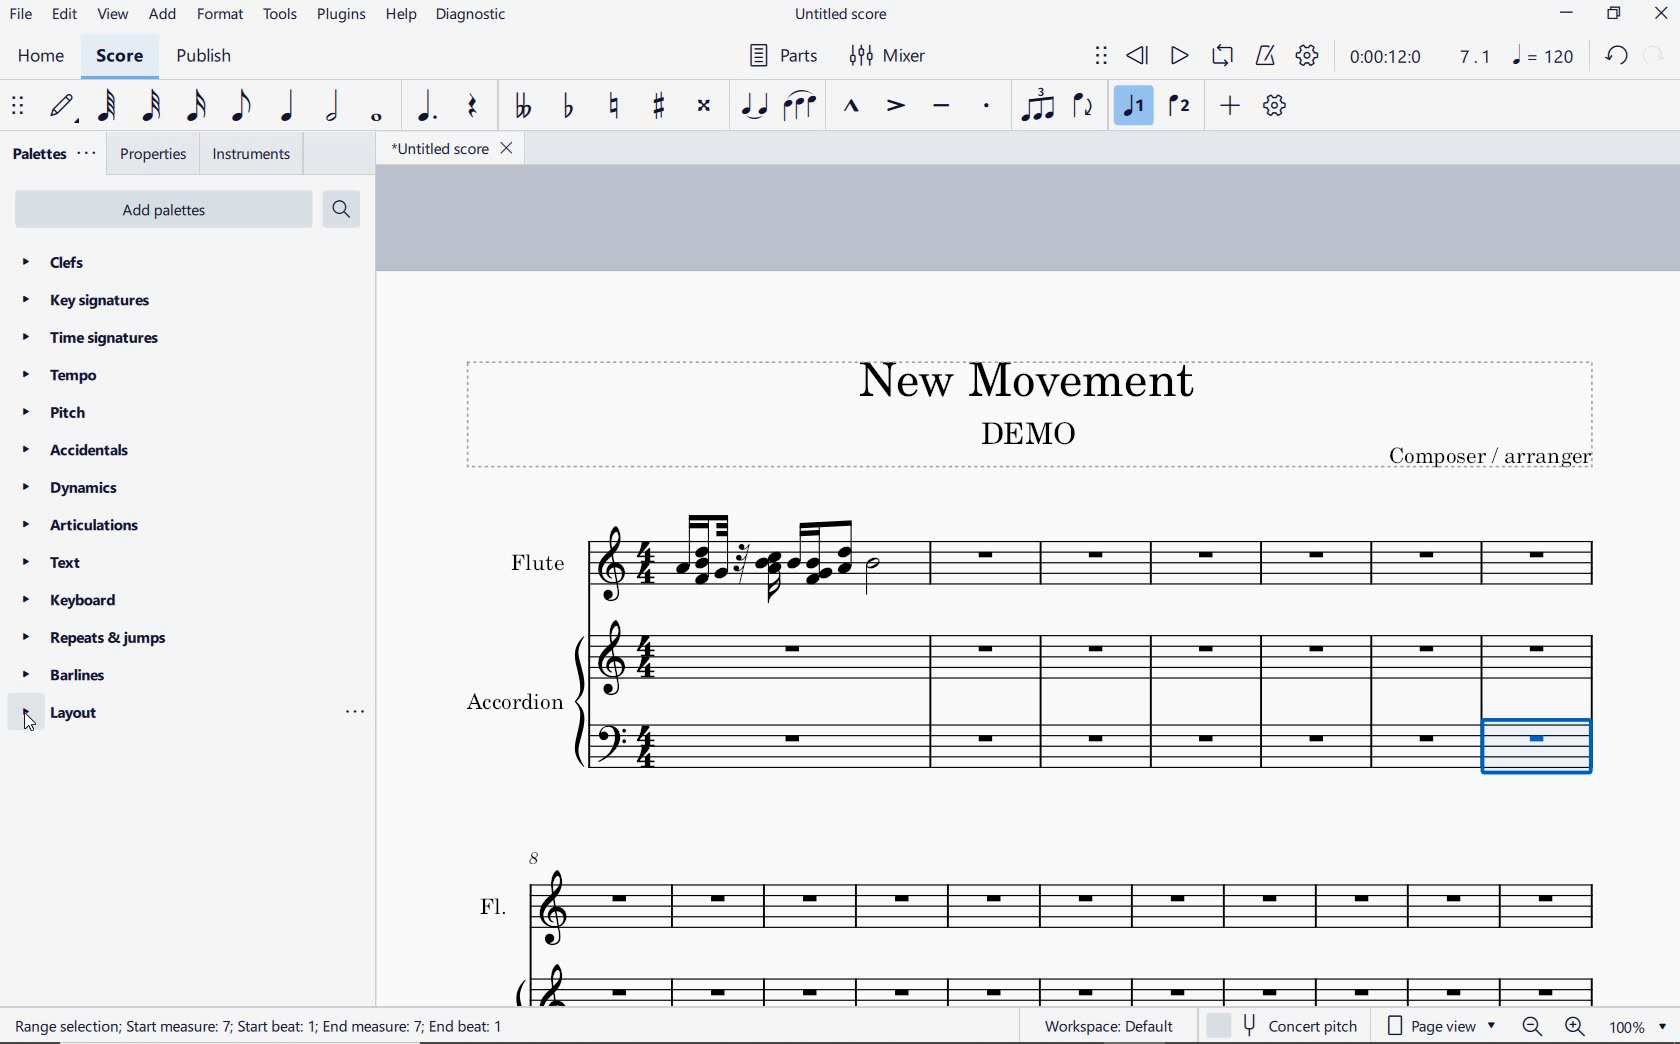 The image size is (1680, 1044). Describe the element at coordinates (120, 59) in the screenshot. I see `score` at that location.